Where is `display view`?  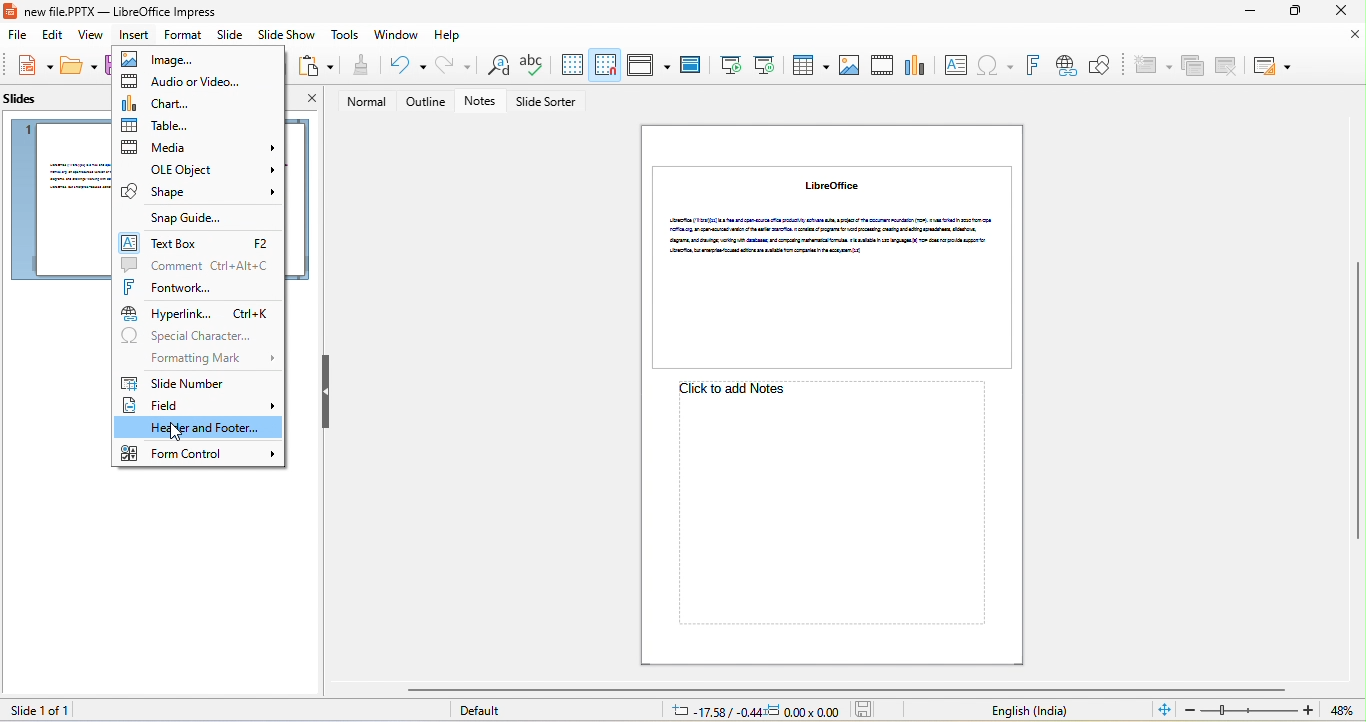 display view is located at coordinates (648, 65).